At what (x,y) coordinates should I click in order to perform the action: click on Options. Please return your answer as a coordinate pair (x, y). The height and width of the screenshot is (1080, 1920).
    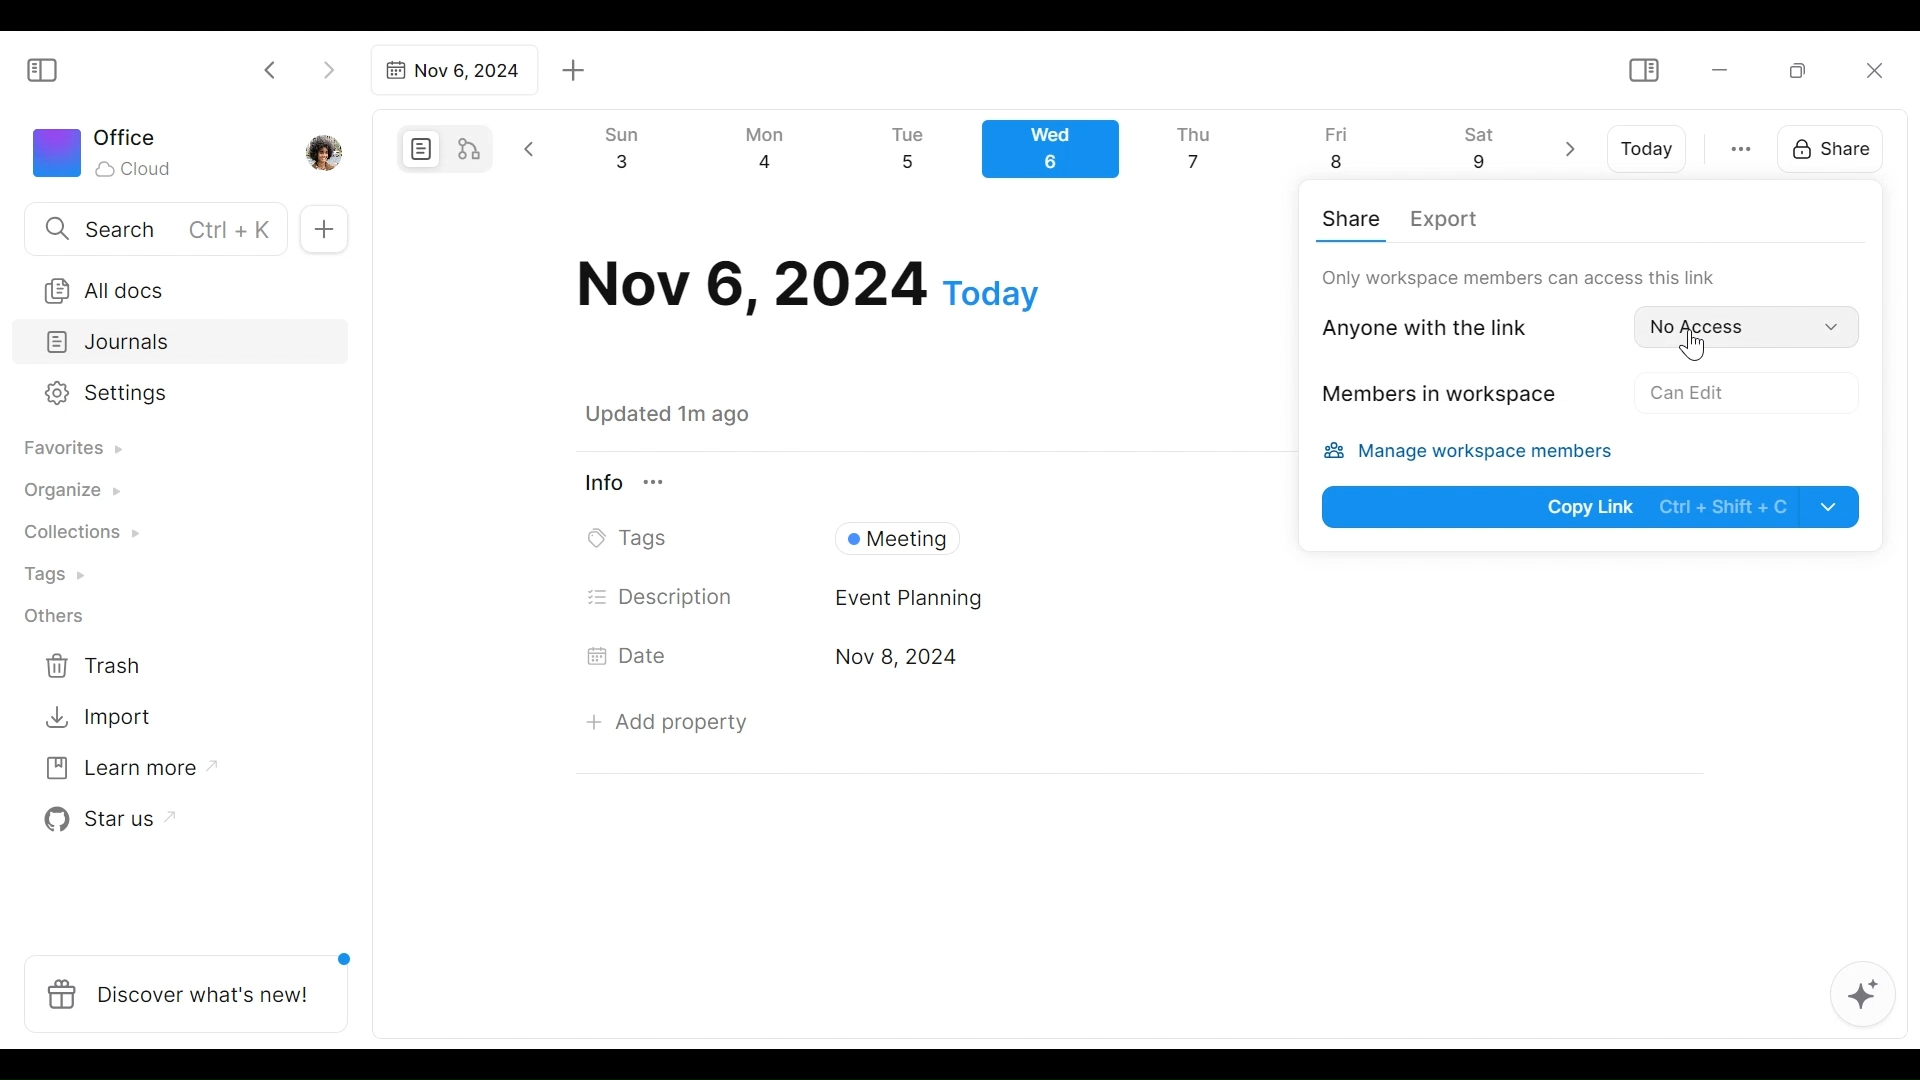
    Looking at the image, I should click on (1690, 390).